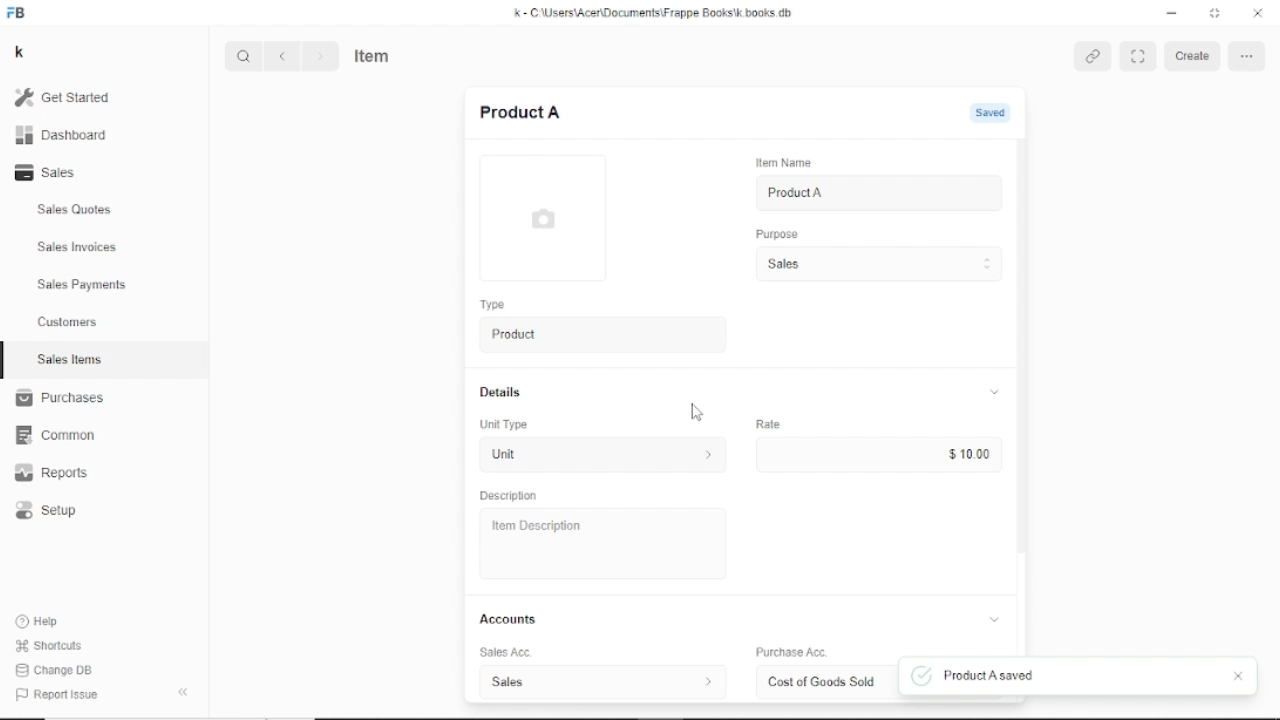 The image size is (1280, 720). I want to click on Purchase Acc., so click(790, 653).